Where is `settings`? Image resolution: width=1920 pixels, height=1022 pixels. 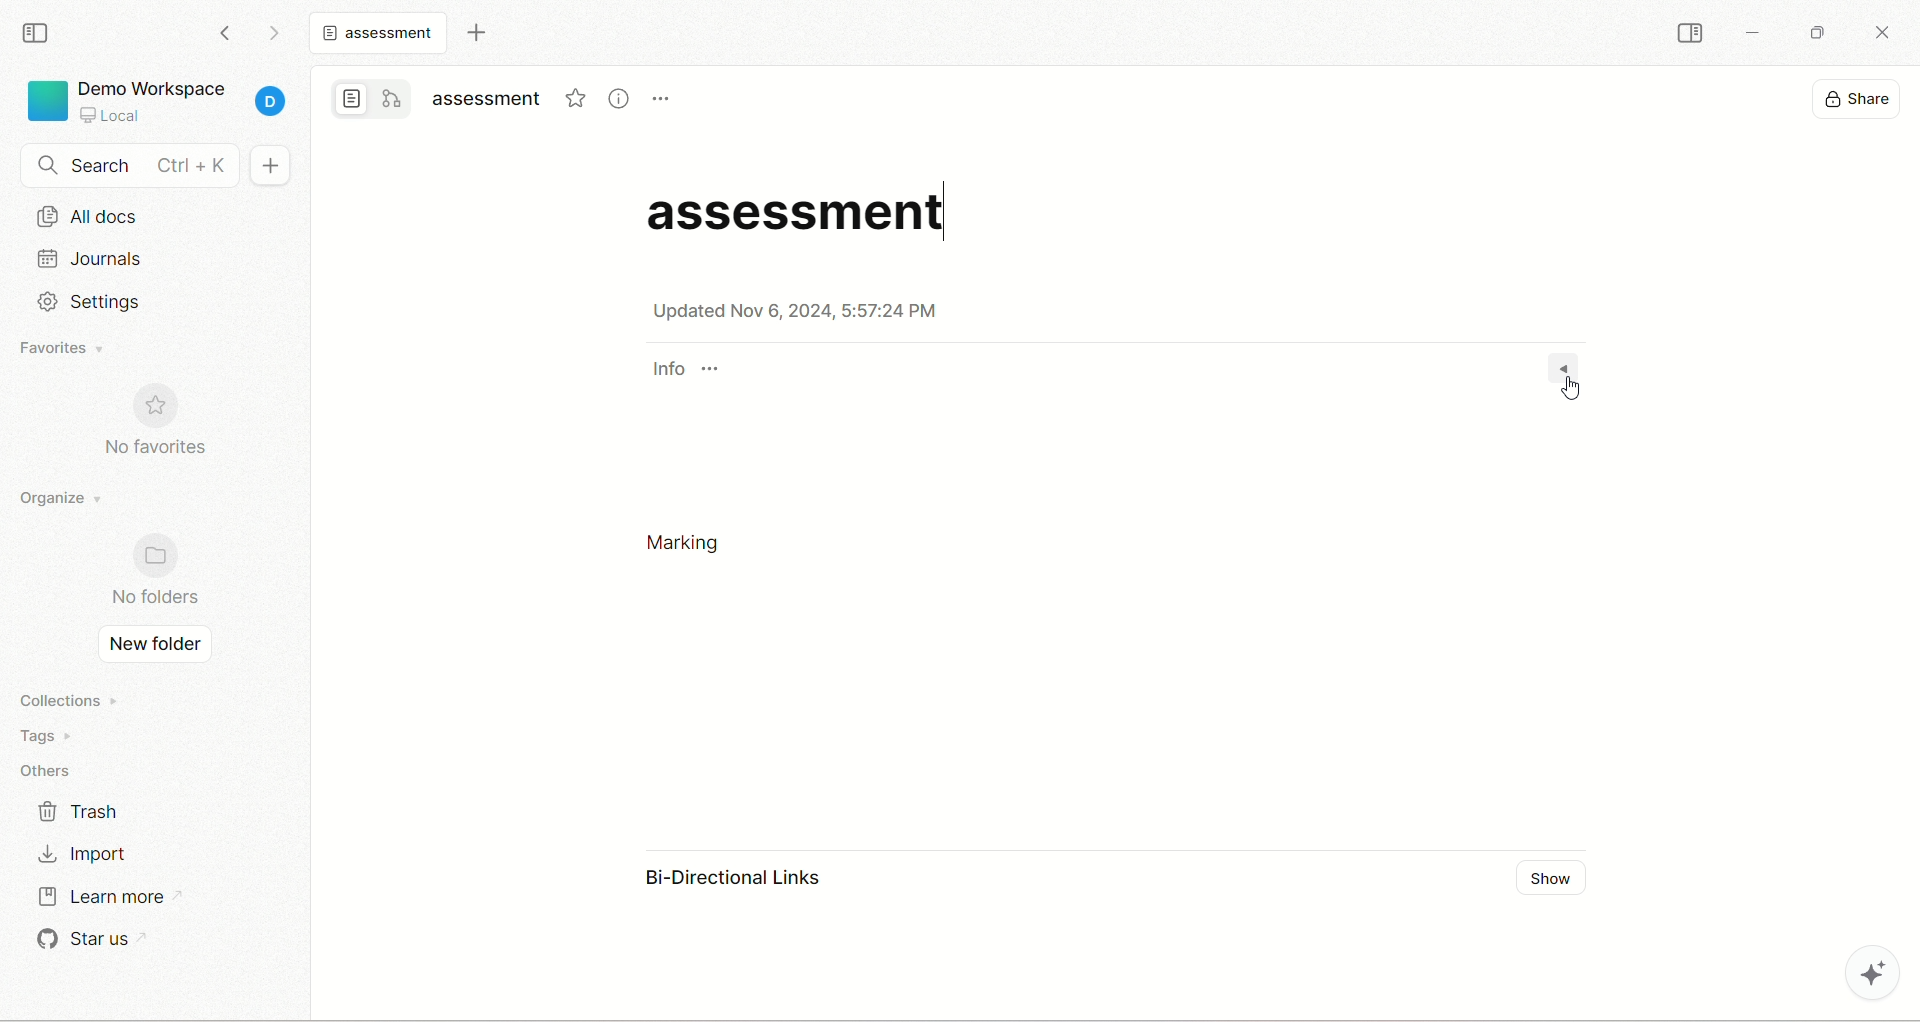 settings is located at coordinates (104, 302).